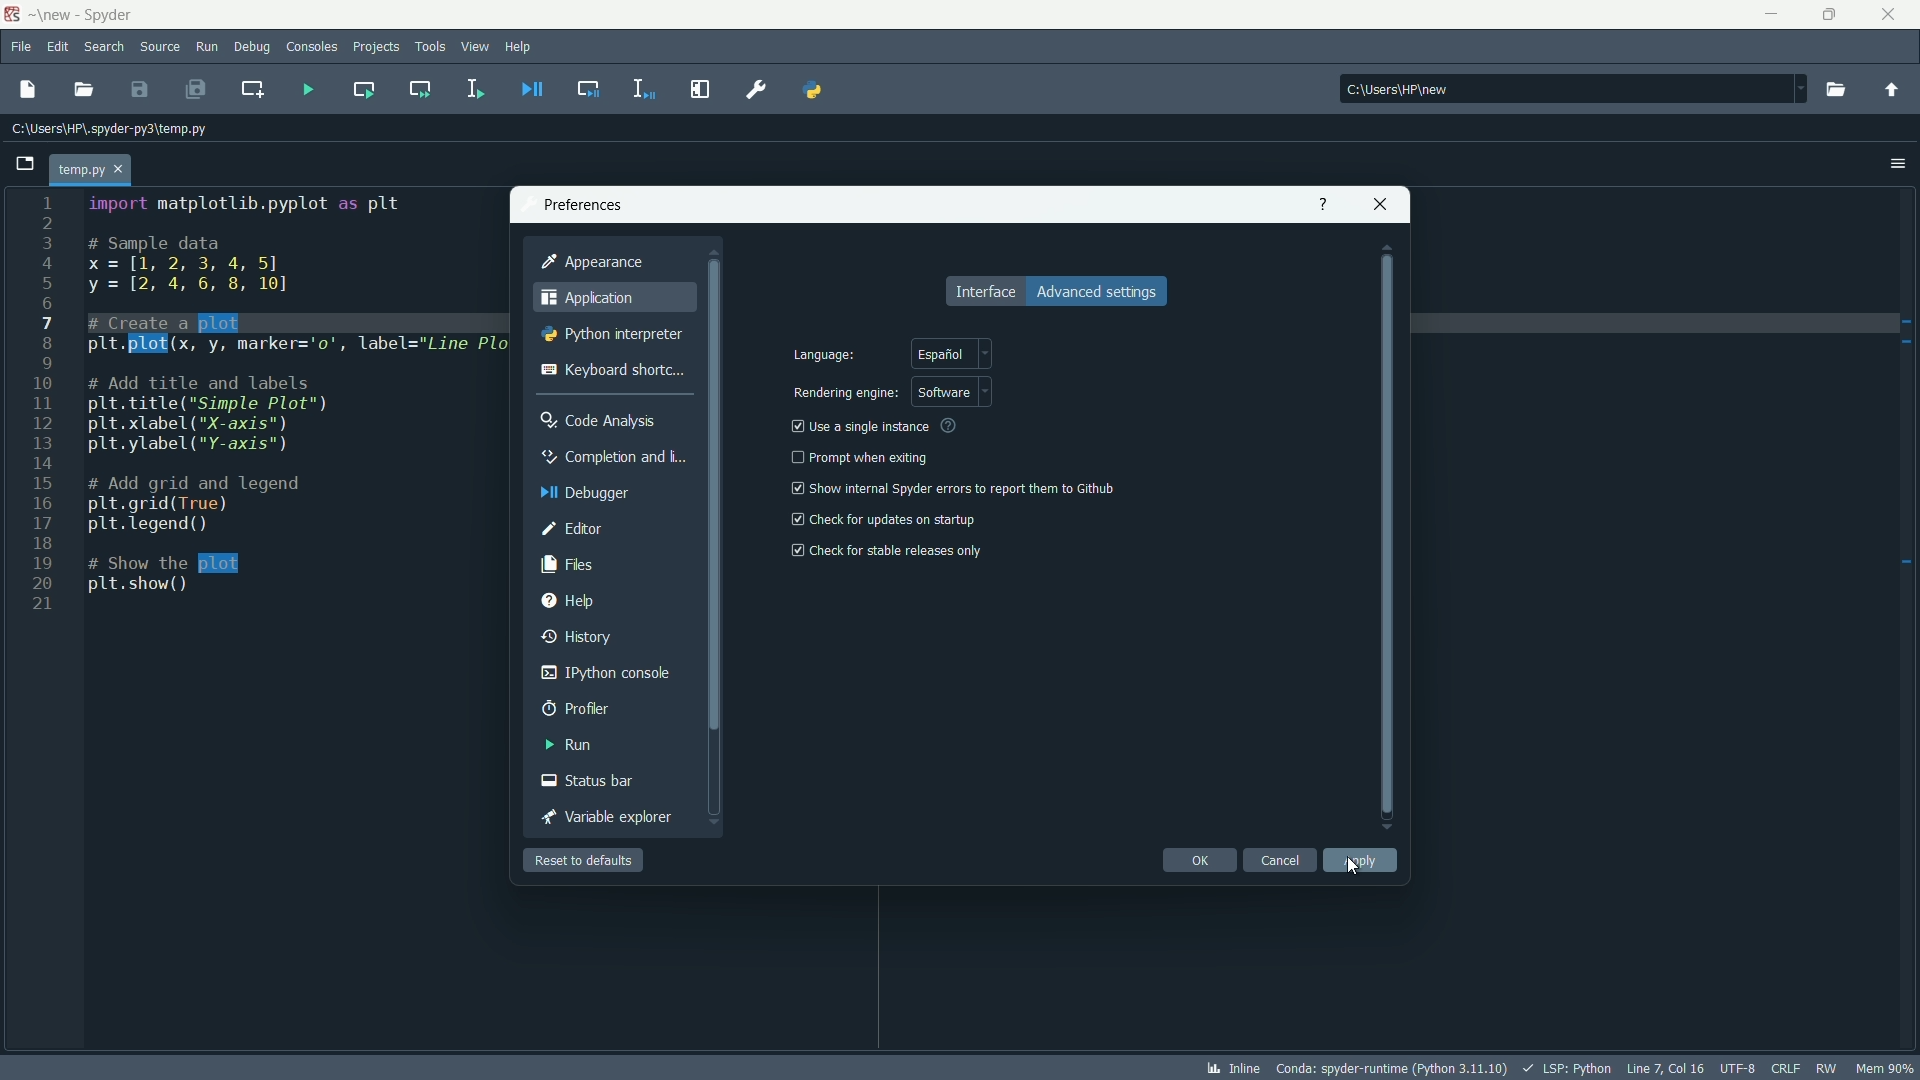 The image size is (1920, 1080). What do you see at coordinates (85, 90) in the screenshot?
I see `open file` at bounding box center [85, 90].